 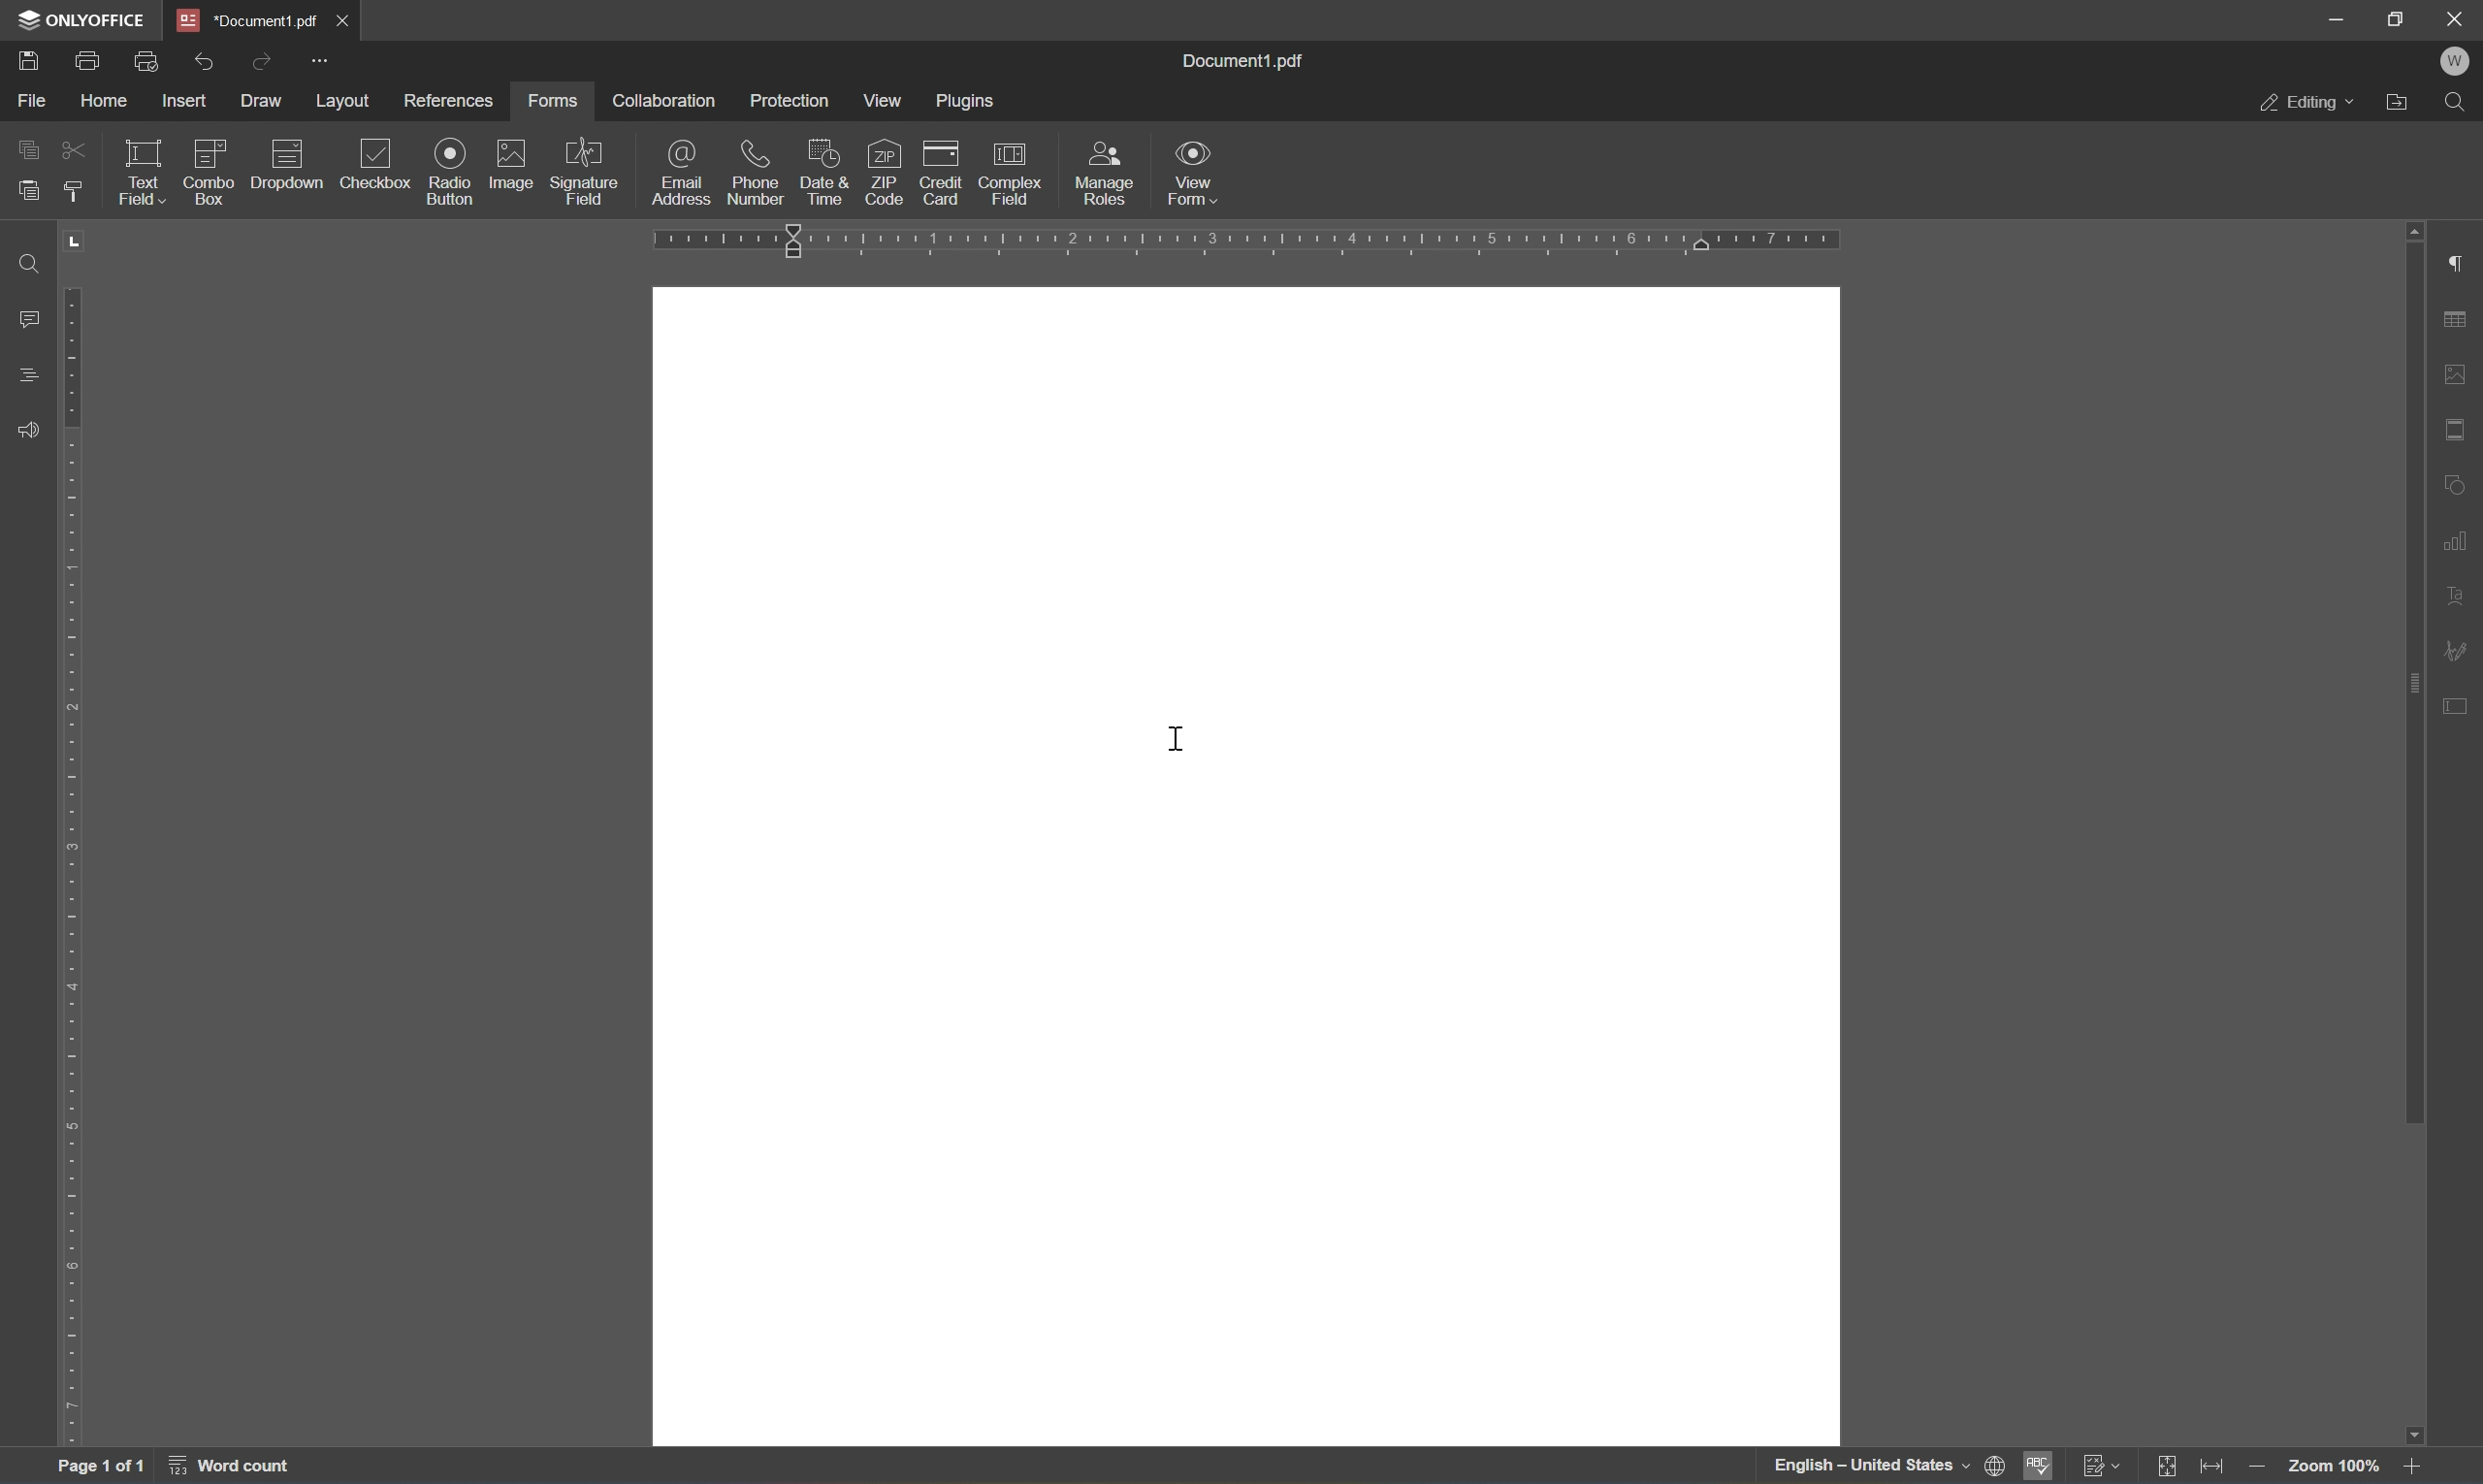 I want to click on find, so click(x=31, y=264).